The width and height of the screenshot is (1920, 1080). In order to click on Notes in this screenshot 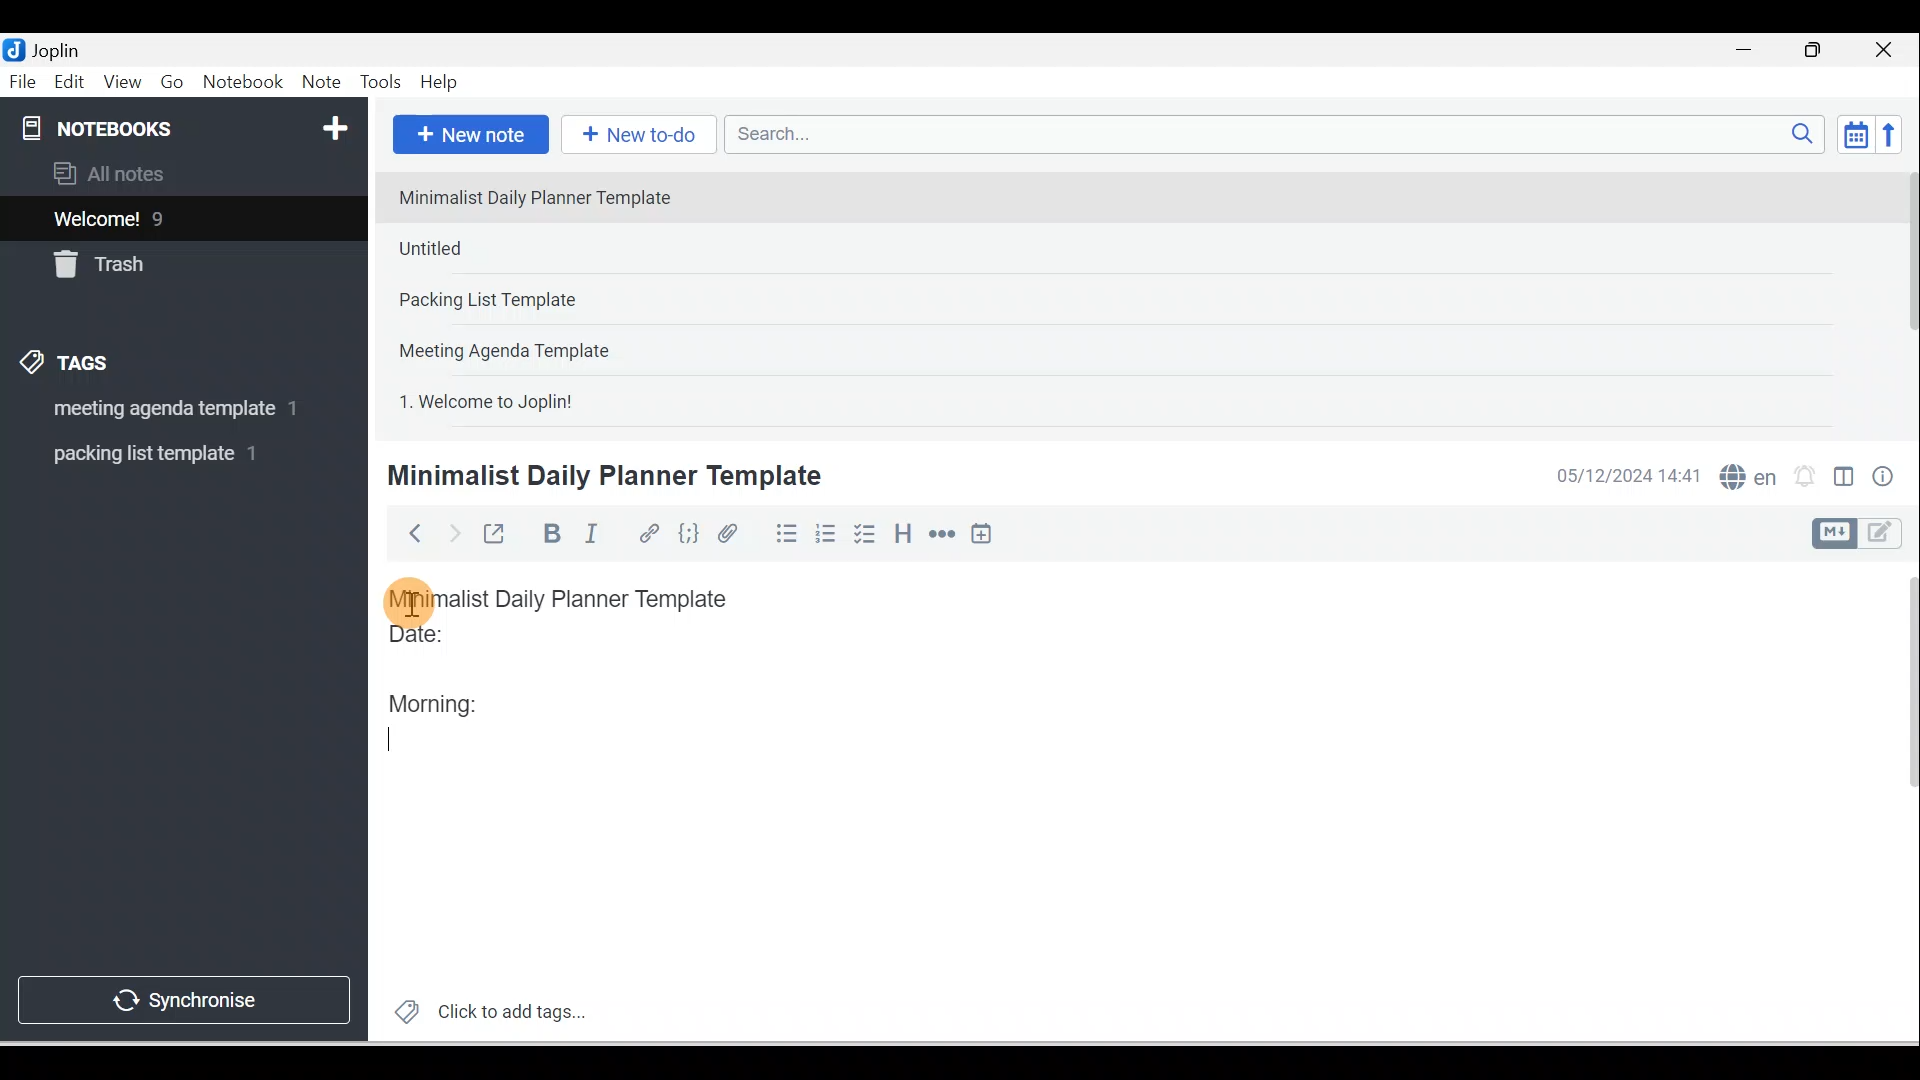, I will do `click(169, 214)`.